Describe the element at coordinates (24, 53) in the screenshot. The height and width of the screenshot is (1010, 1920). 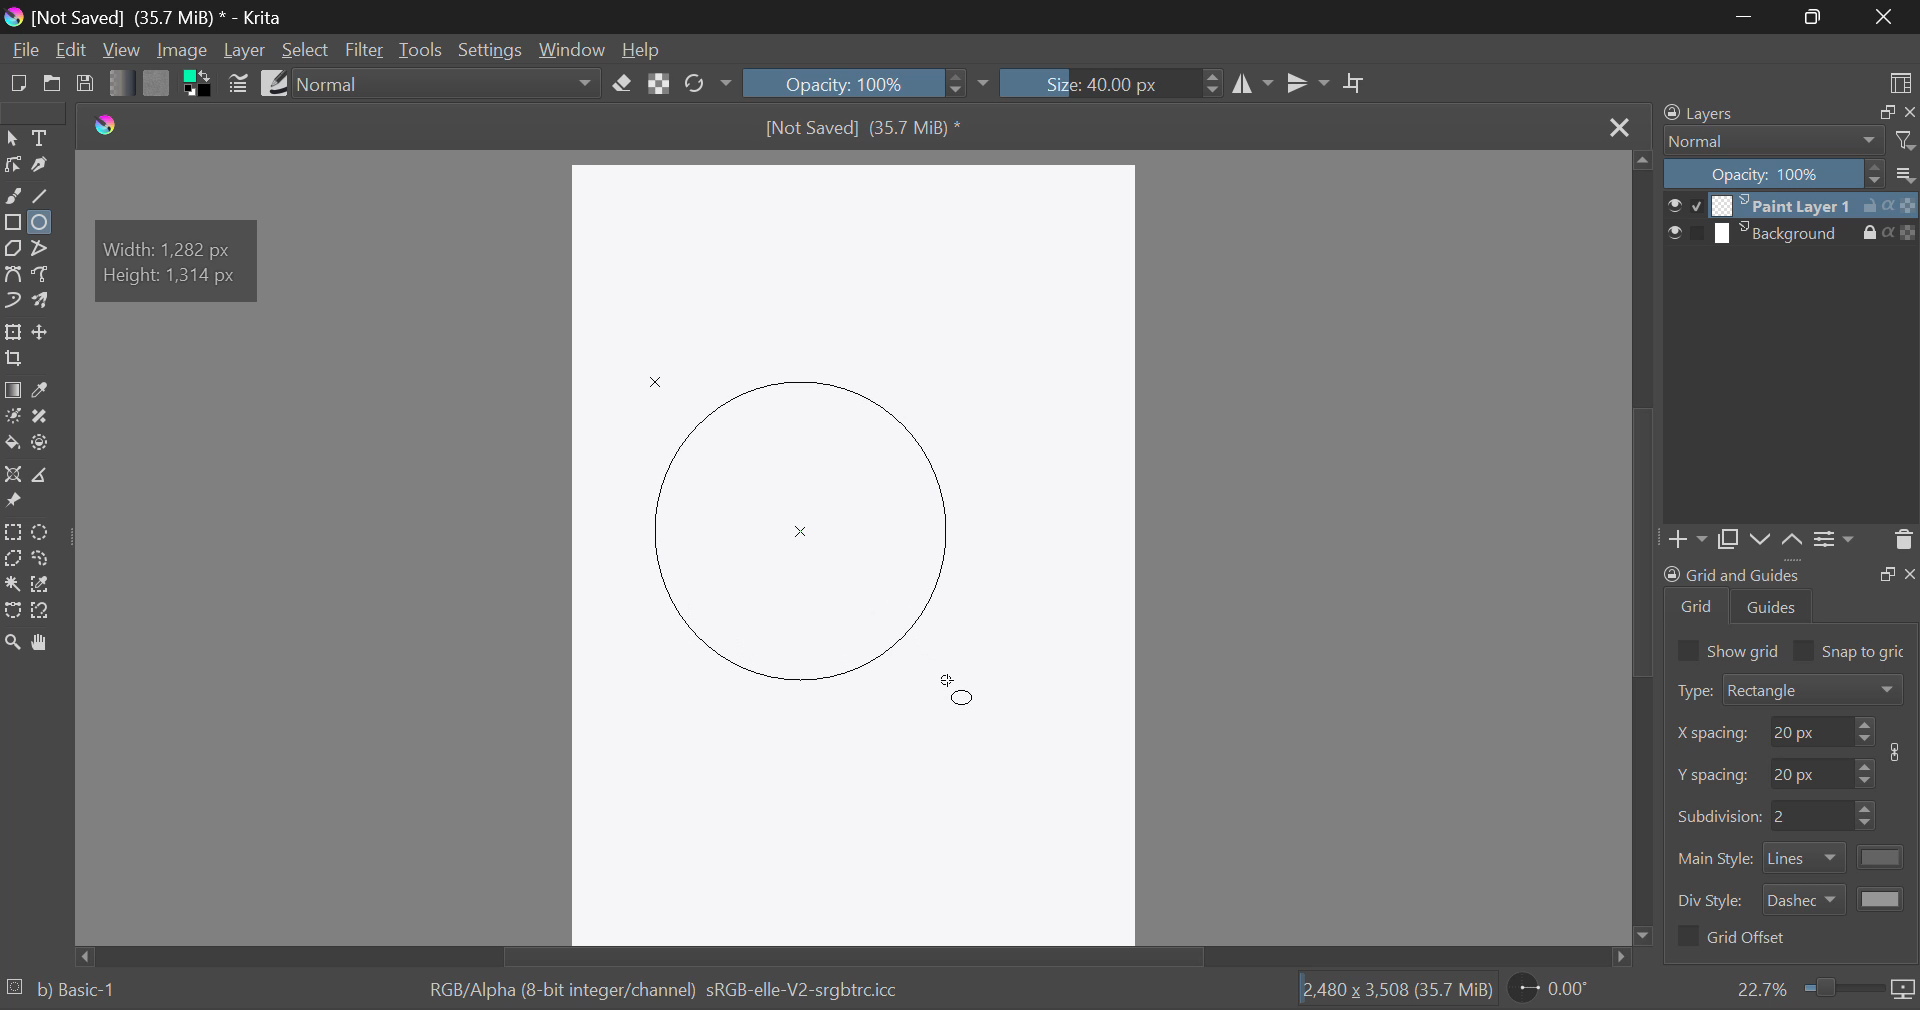
I see `File` at that location.